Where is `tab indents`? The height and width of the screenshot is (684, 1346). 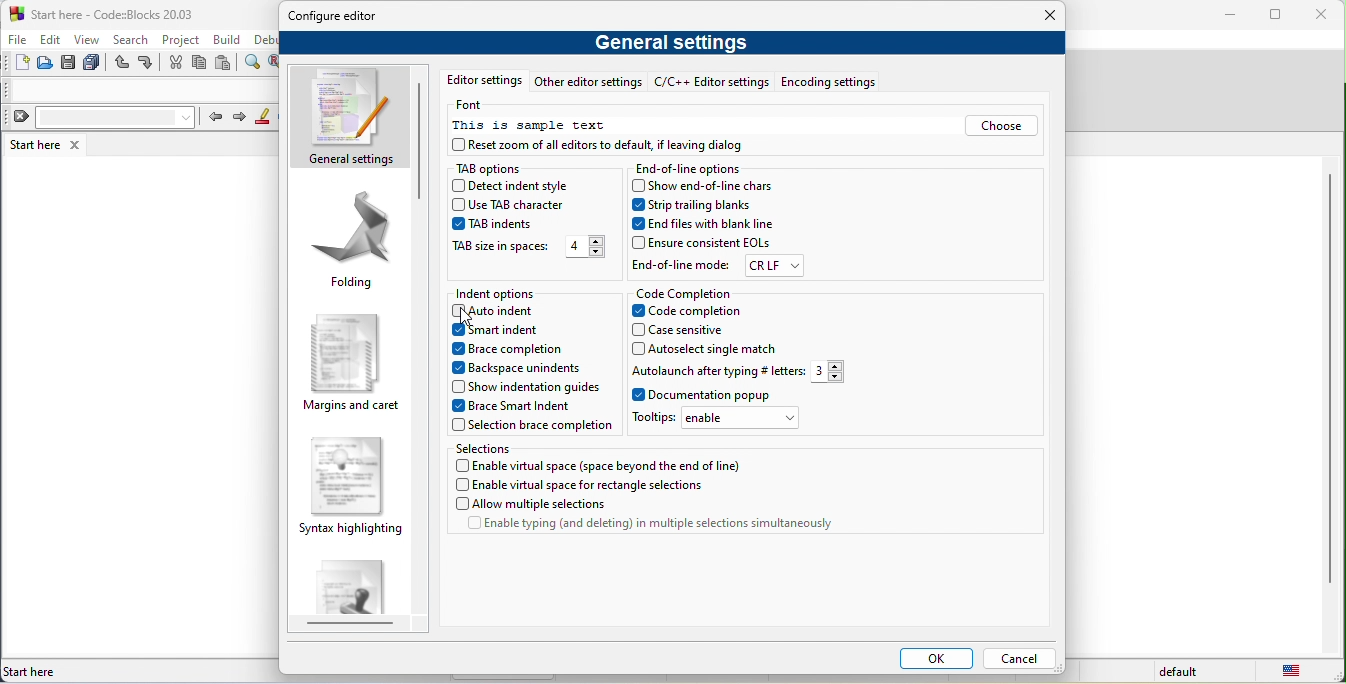 tab indents is located at coordinates (496, 225).